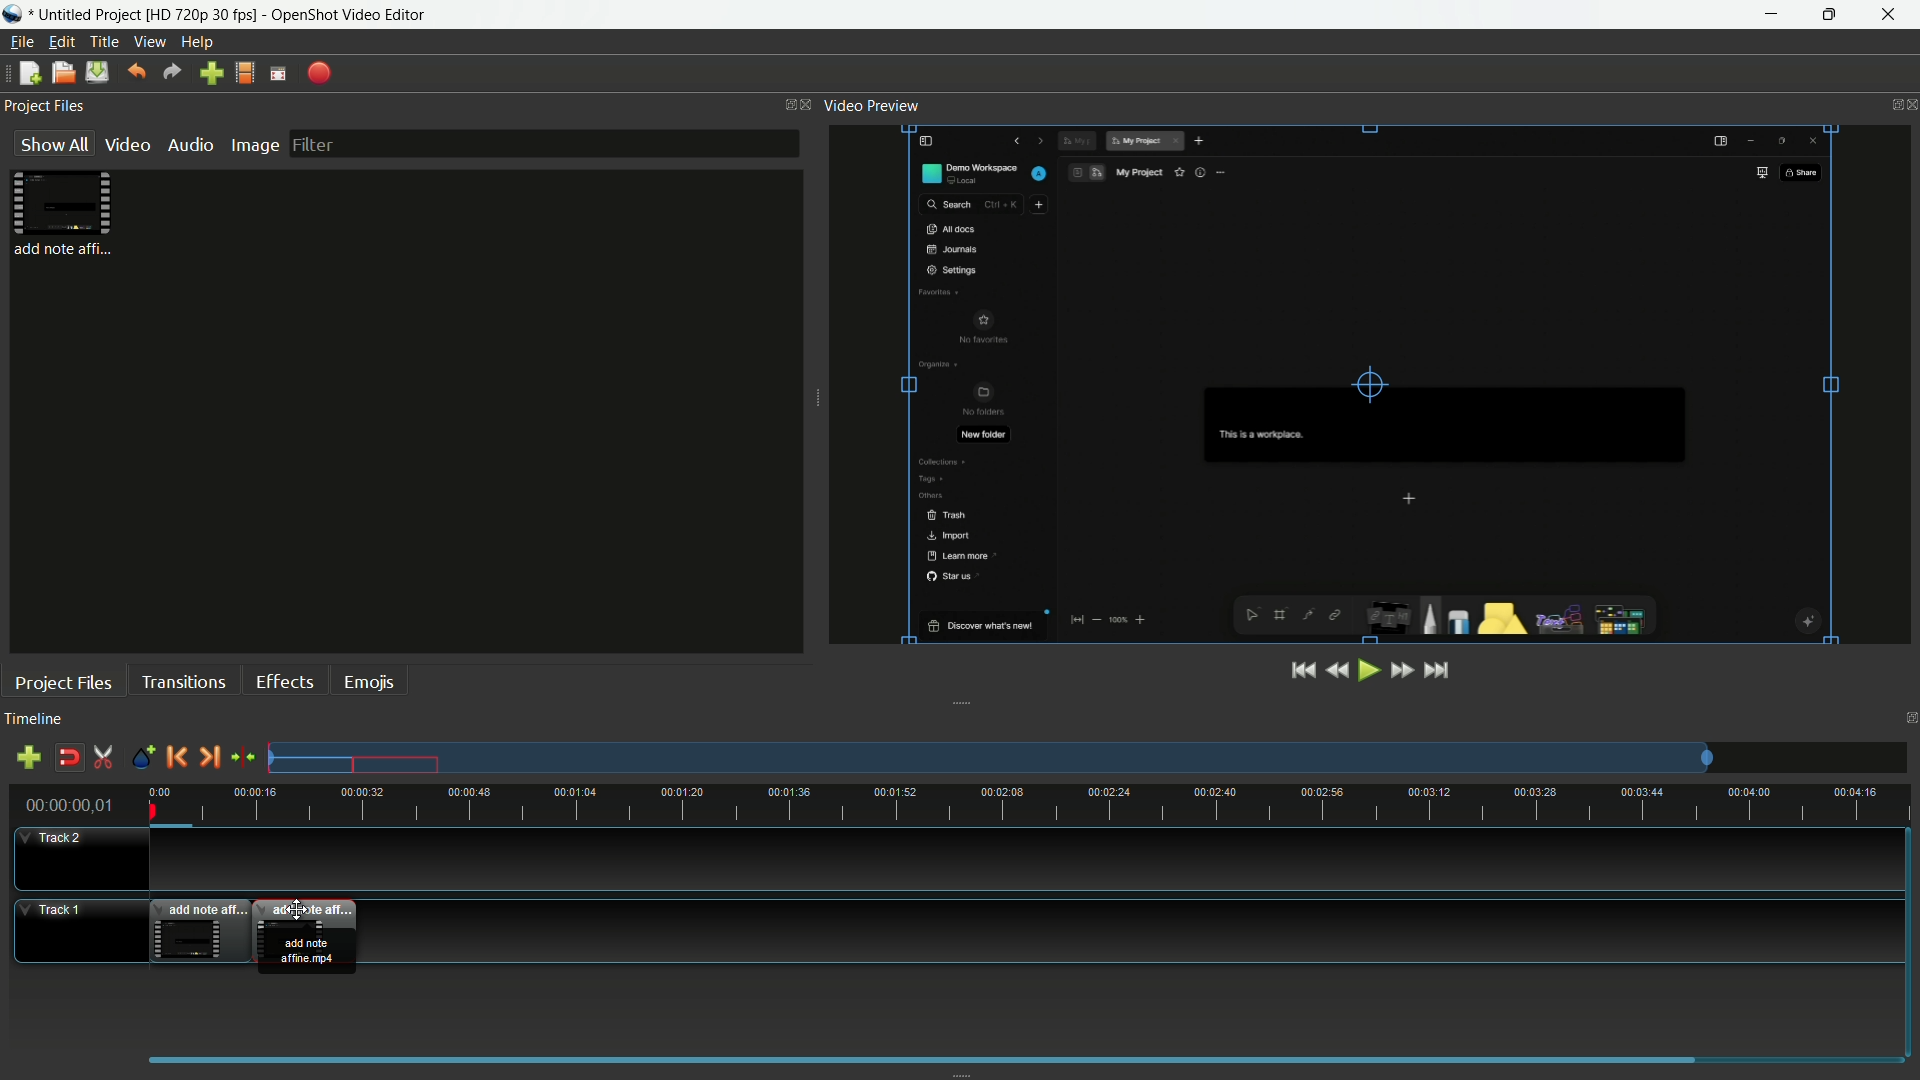 This screenshot has width=1920, height=1080. What do you see at coordinates (782, 106) in the screenshot?
I see `change layout` at bounding box center [782, 106].